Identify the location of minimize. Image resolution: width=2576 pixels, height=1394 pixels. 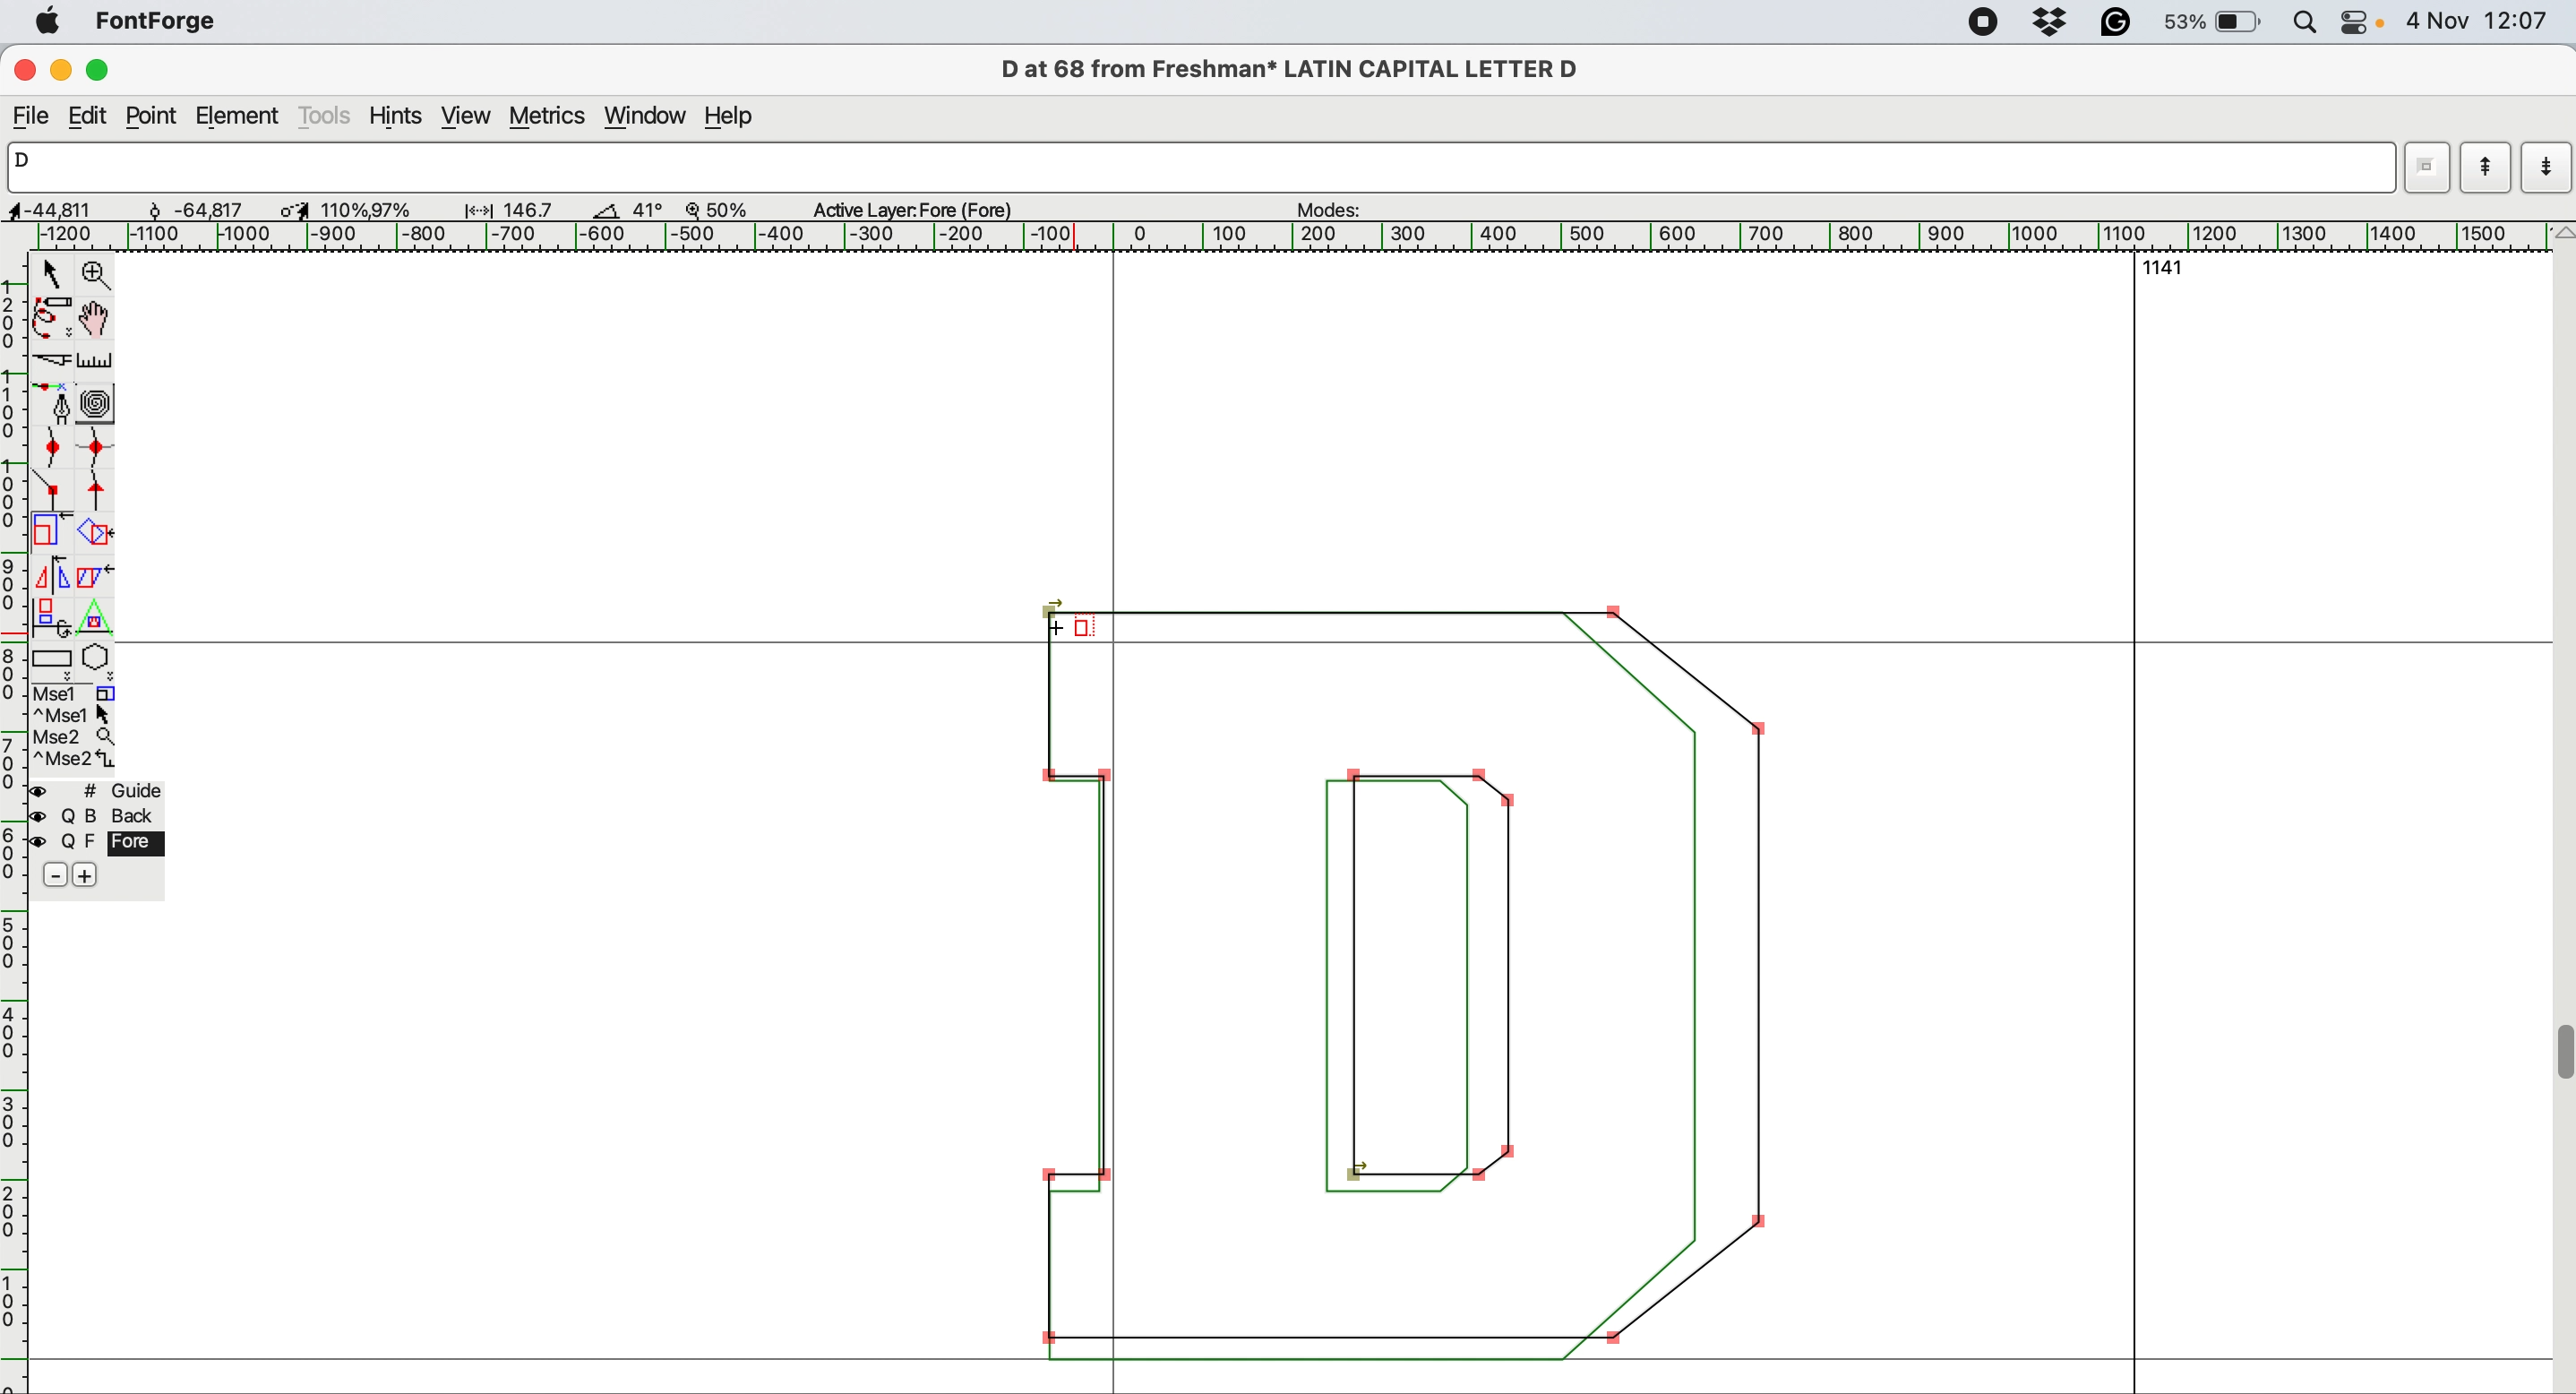
(63, 70).